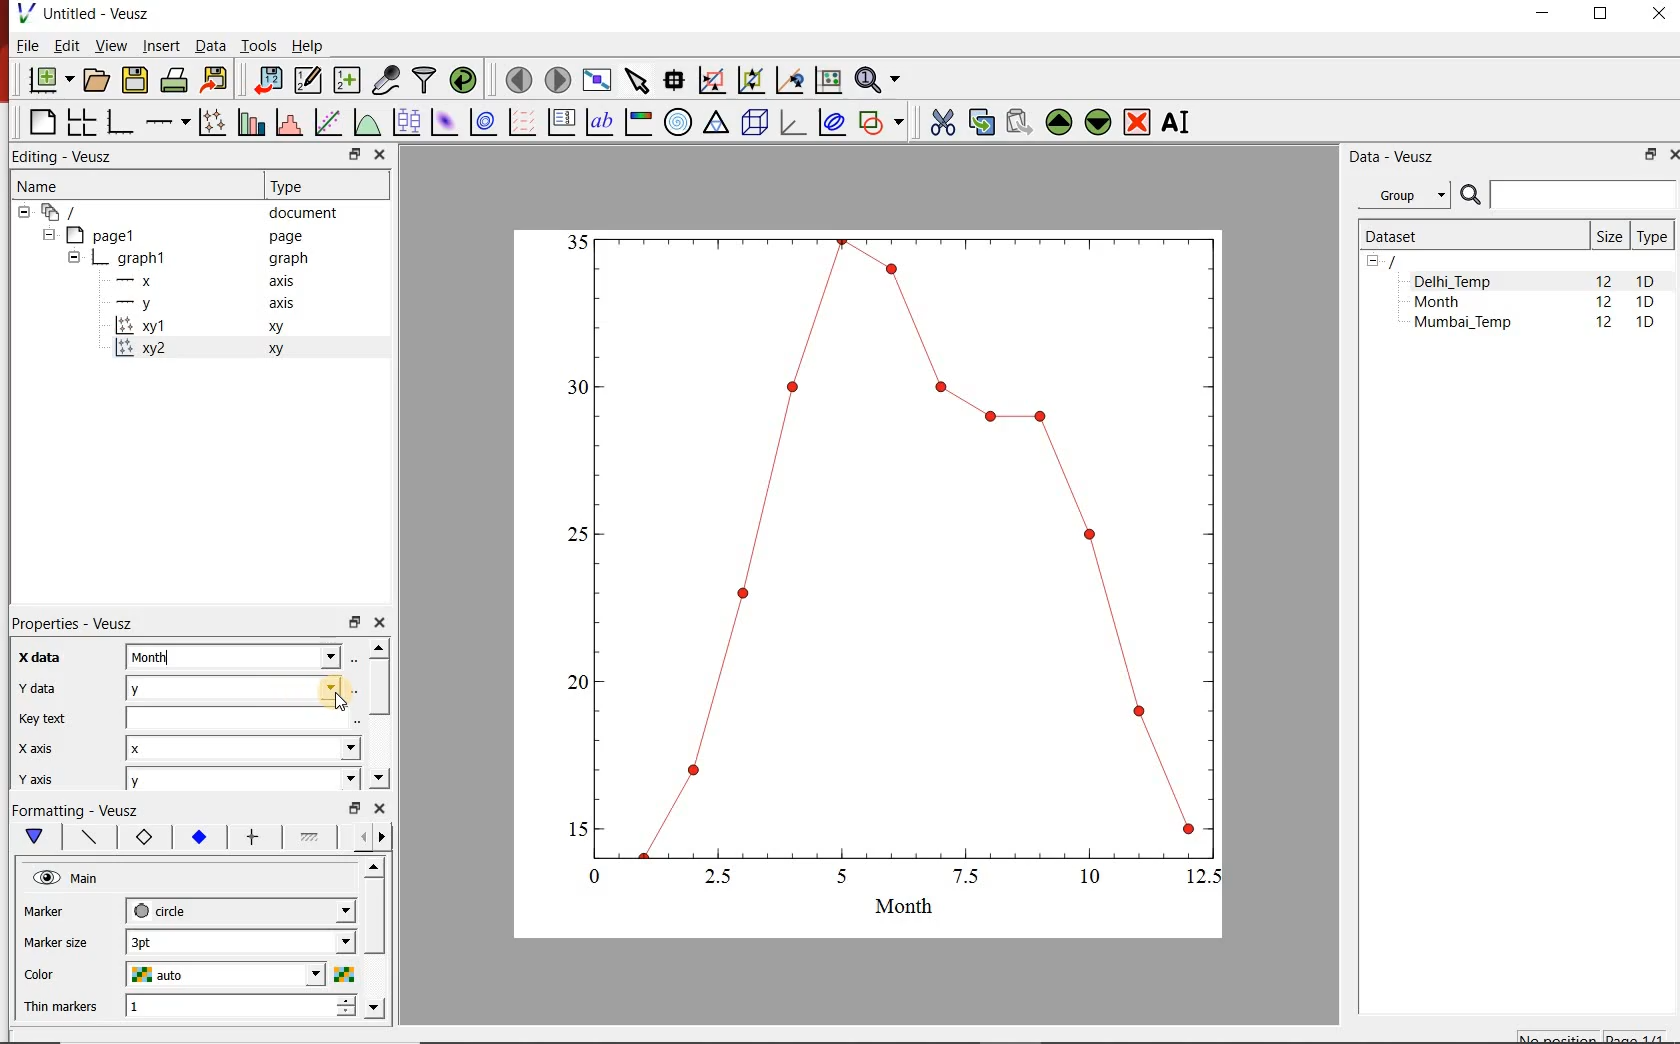 Image resolution: width=1680 pixels, height=1044 pixels. I want to click on renames the selected widget, so click(1177, 123).